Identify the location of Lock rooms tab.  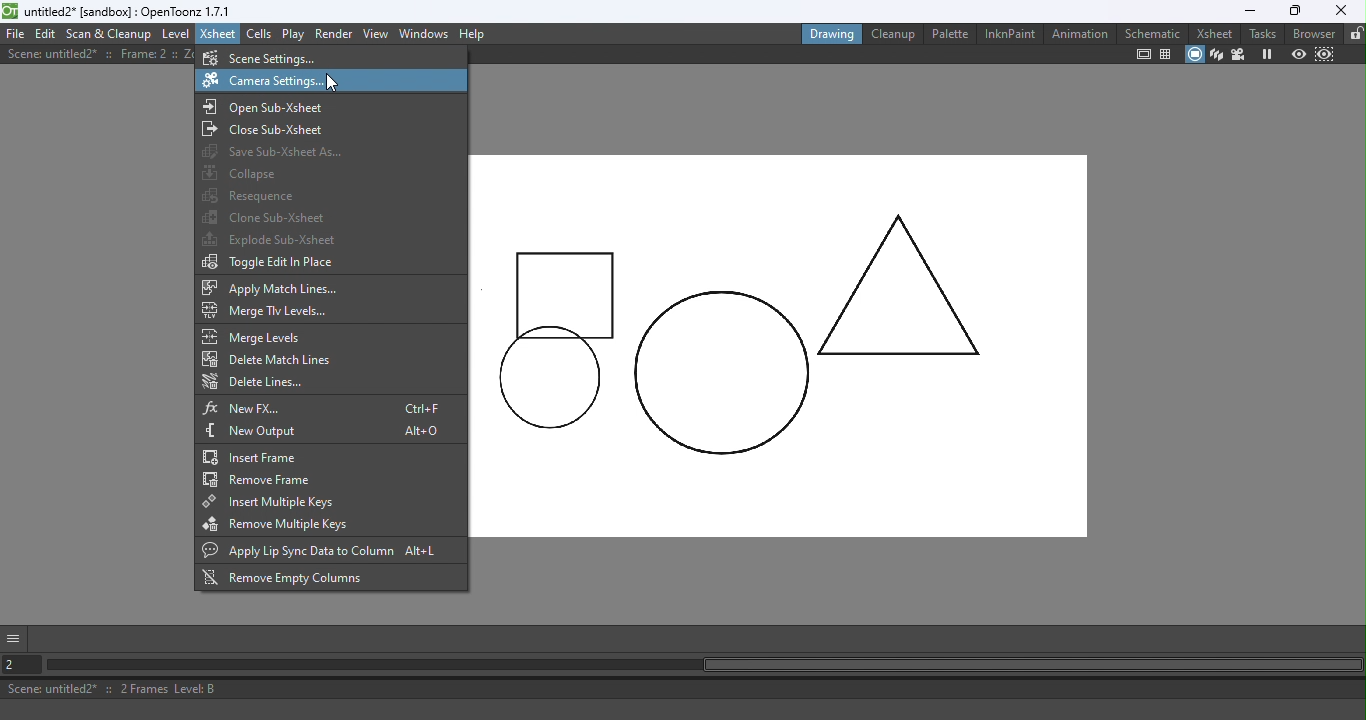
(1354, 34).